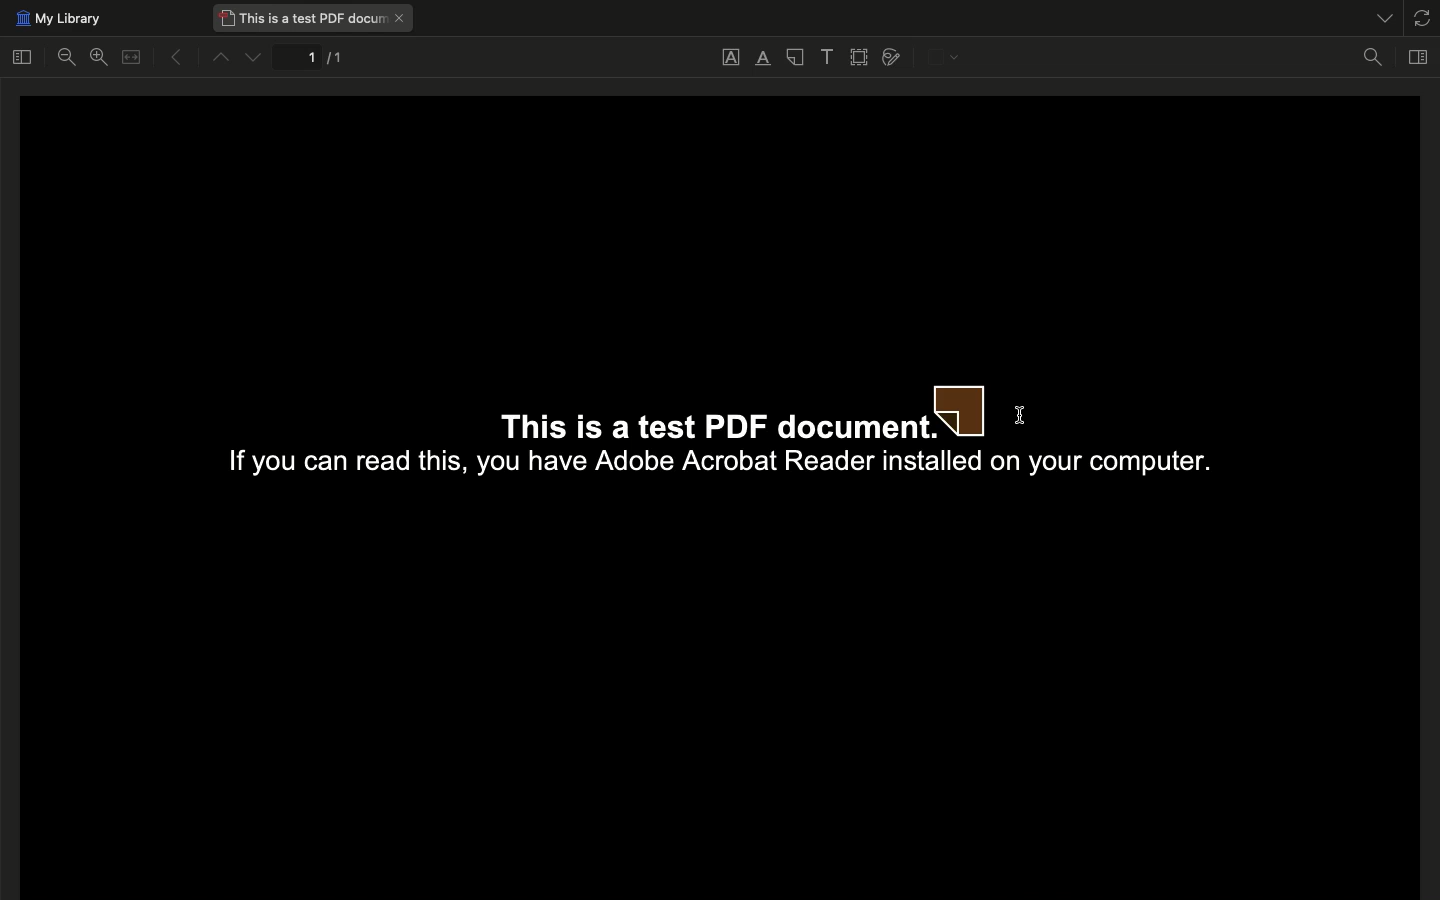 This screenshot has height=900, width=1440. What do you see at coordinates (169, 58) in the screenshot?
I see `Previous` at bounding box center [169, 58].